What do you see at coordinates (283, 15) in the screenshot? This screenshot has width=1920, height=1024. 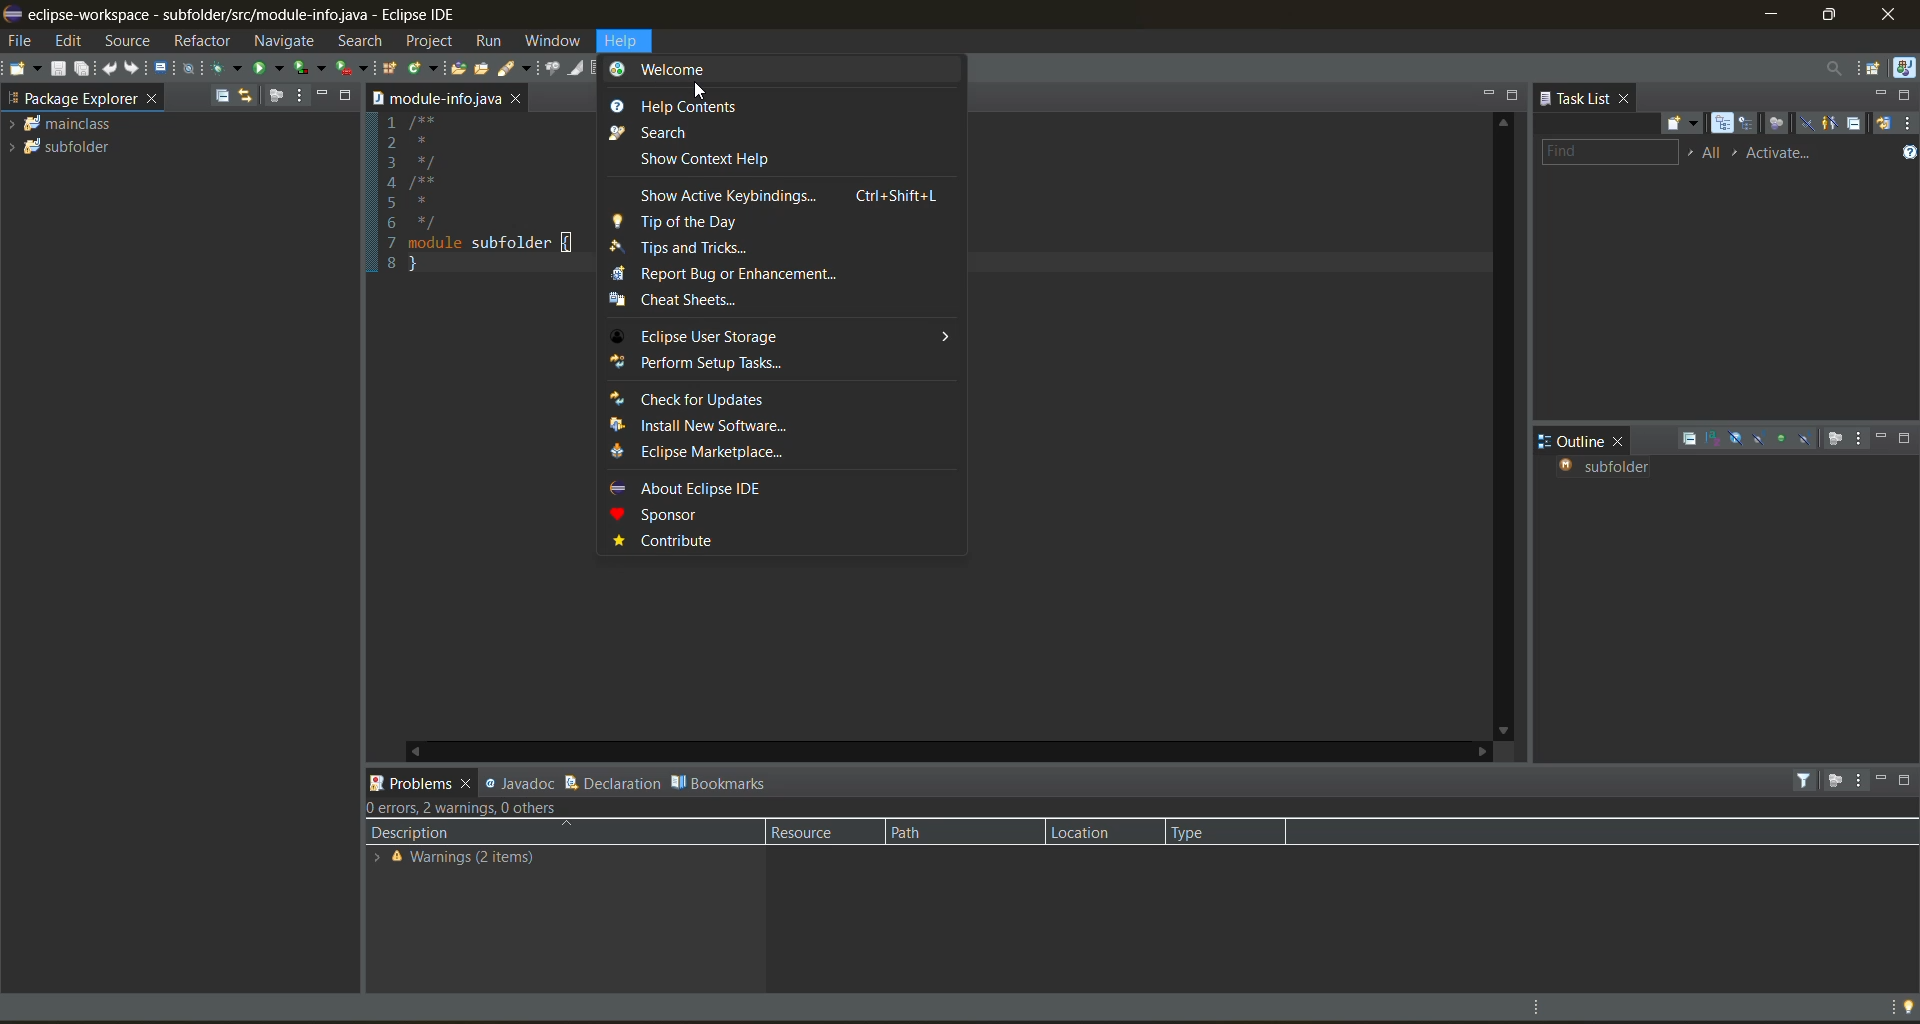 I see `app title and file name` at bounding box center [283, 15].